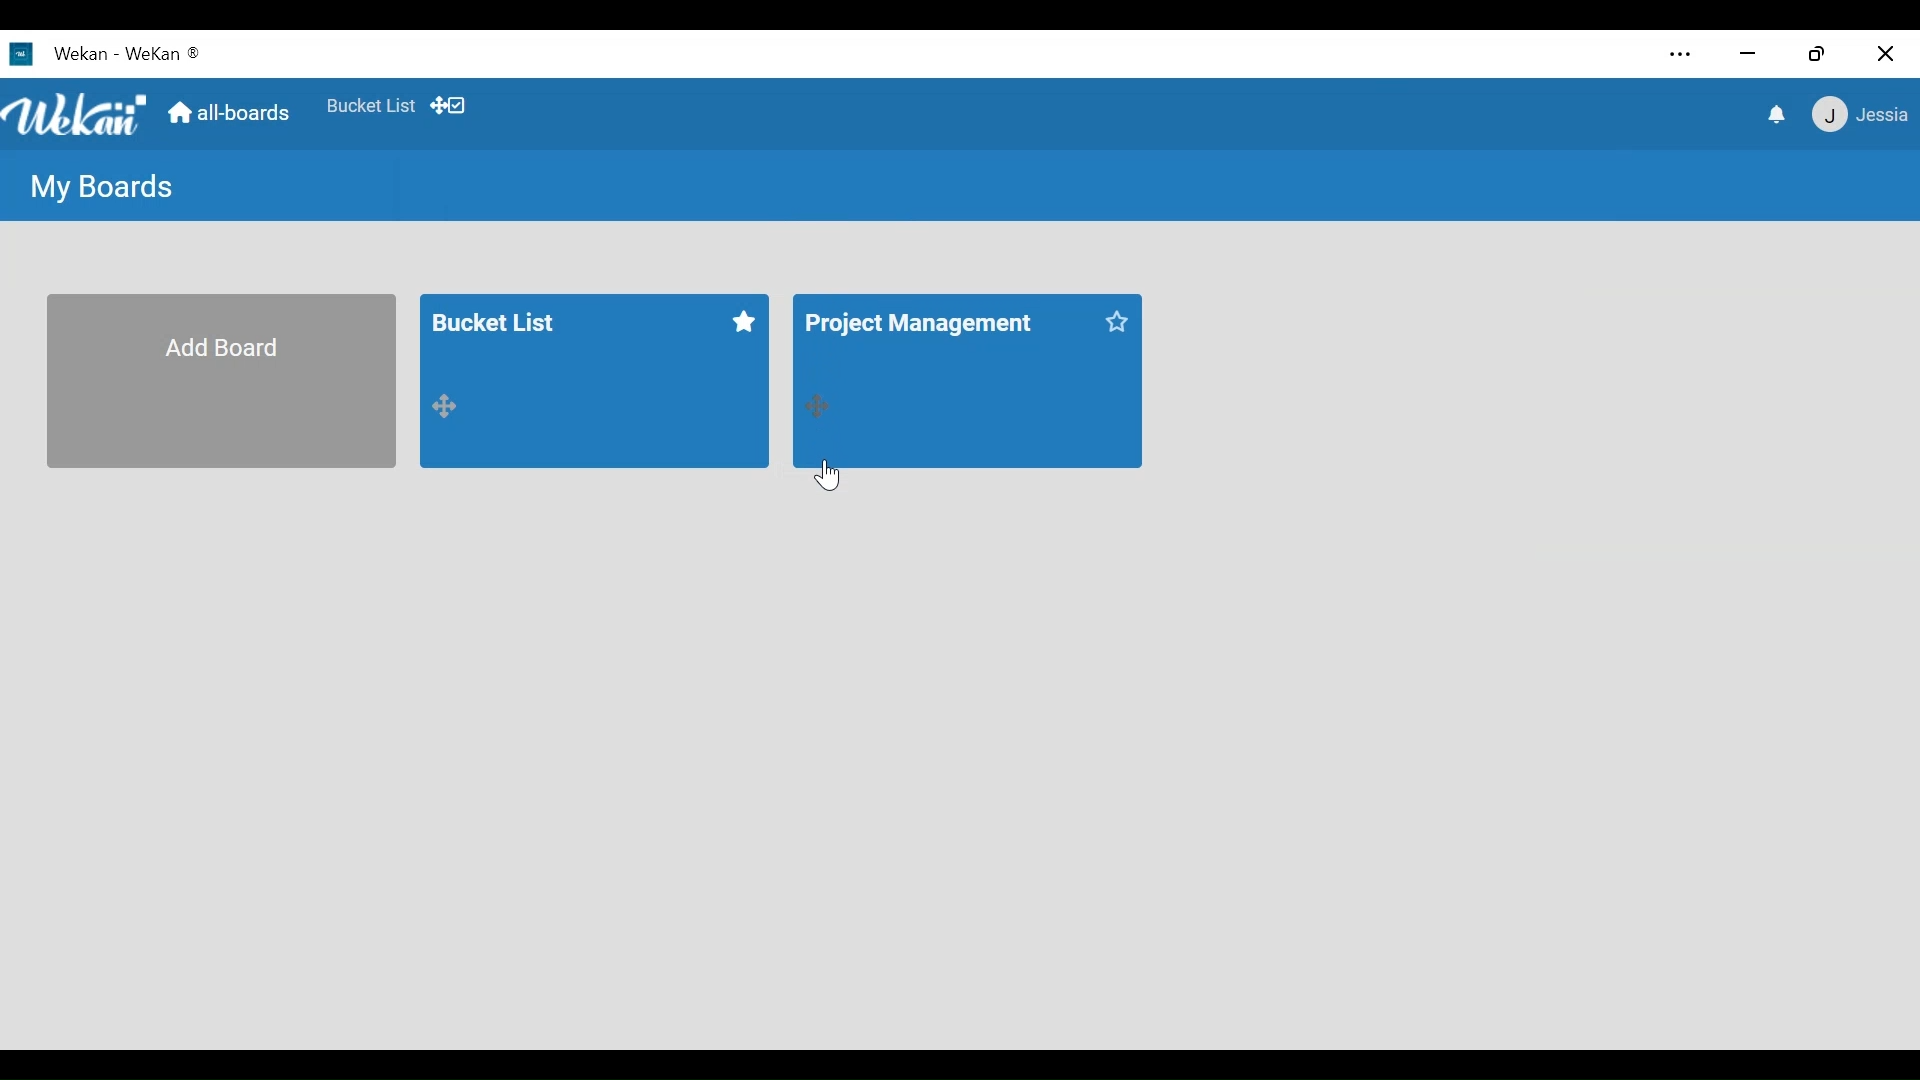  Describe the element at coordinates (1860, 113) in the screenshot. I see `member settings` at that location.